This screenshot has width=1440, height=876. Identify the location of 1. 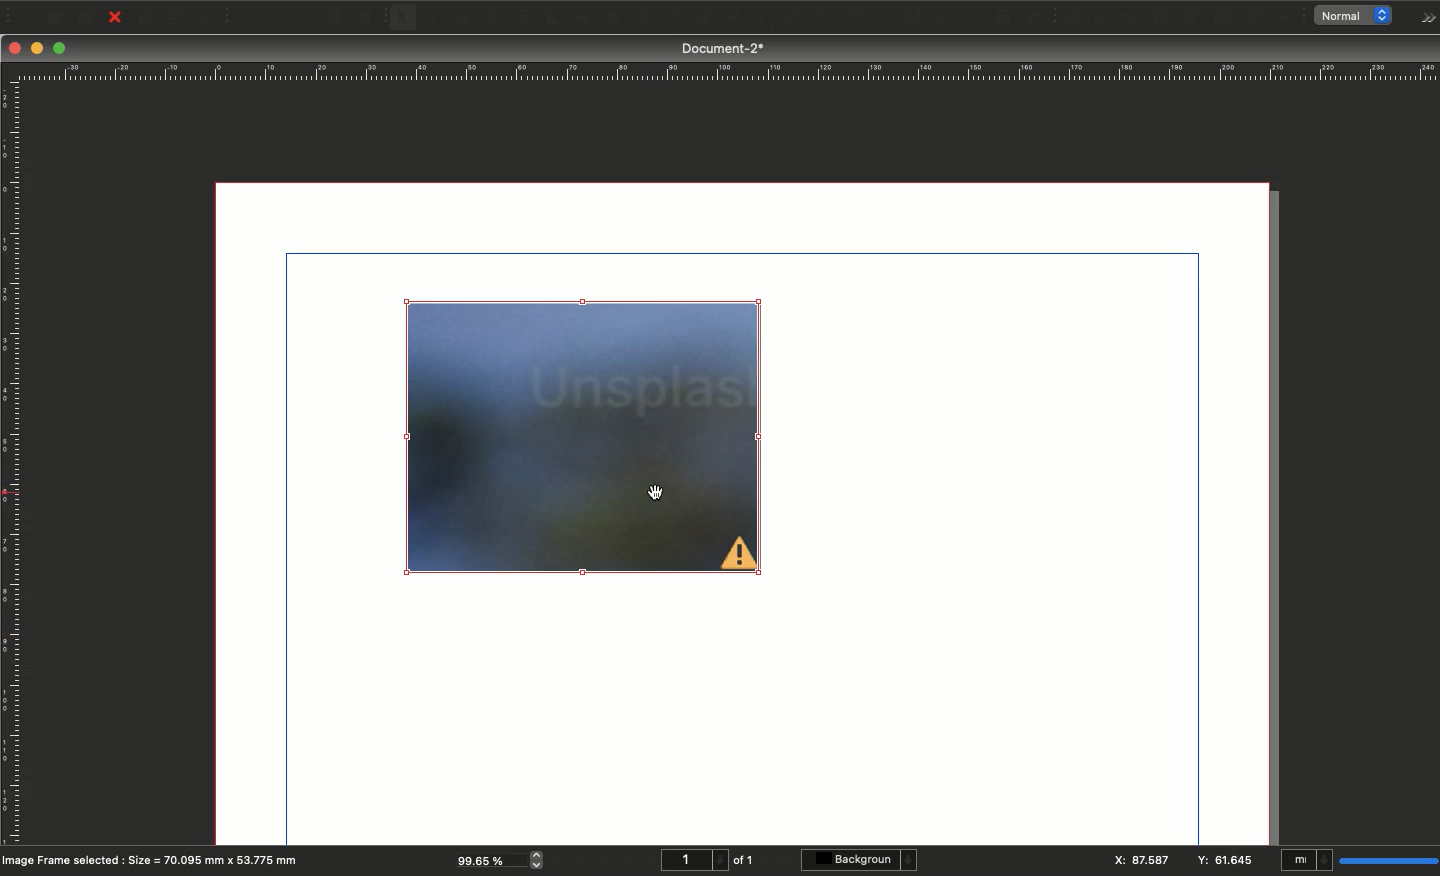
(692, 860).